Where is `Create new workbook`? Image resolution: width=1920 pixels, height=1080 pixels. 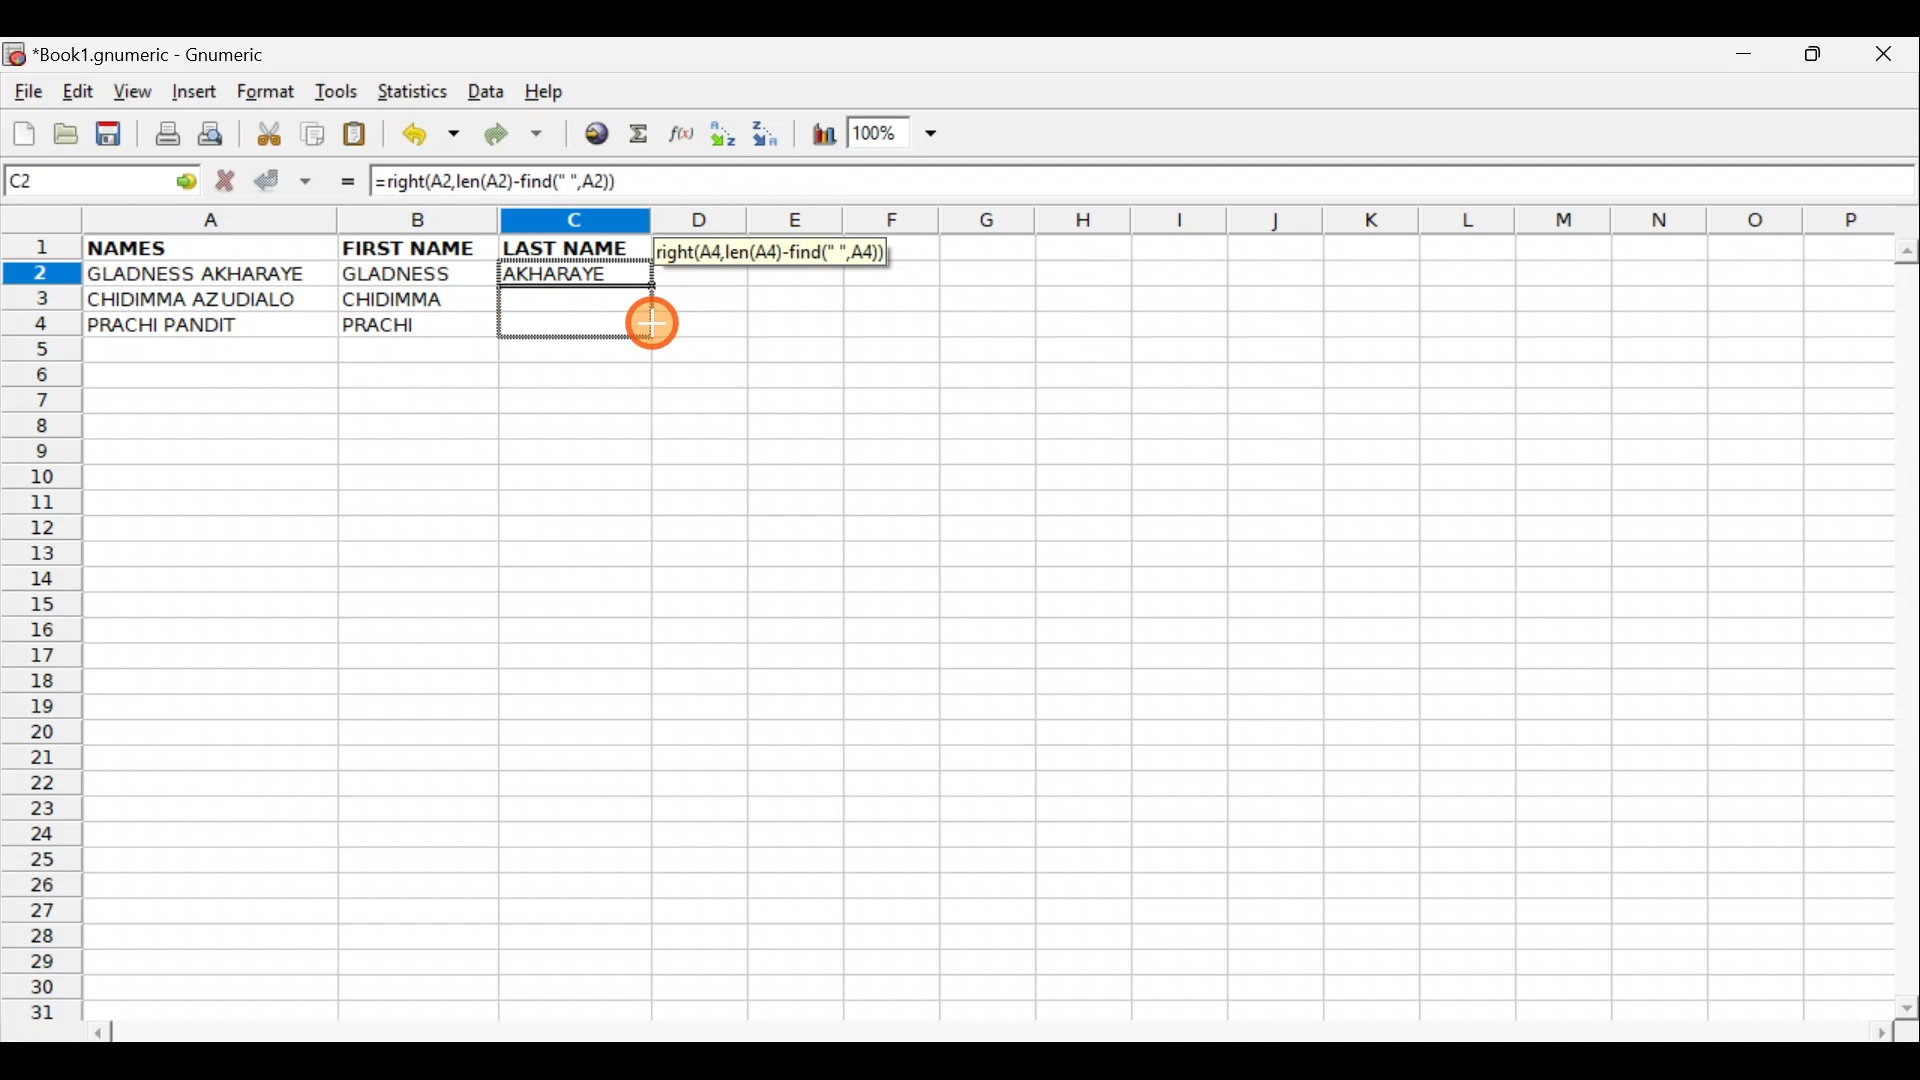 Create new workbook is located at coordinates (22, 130).